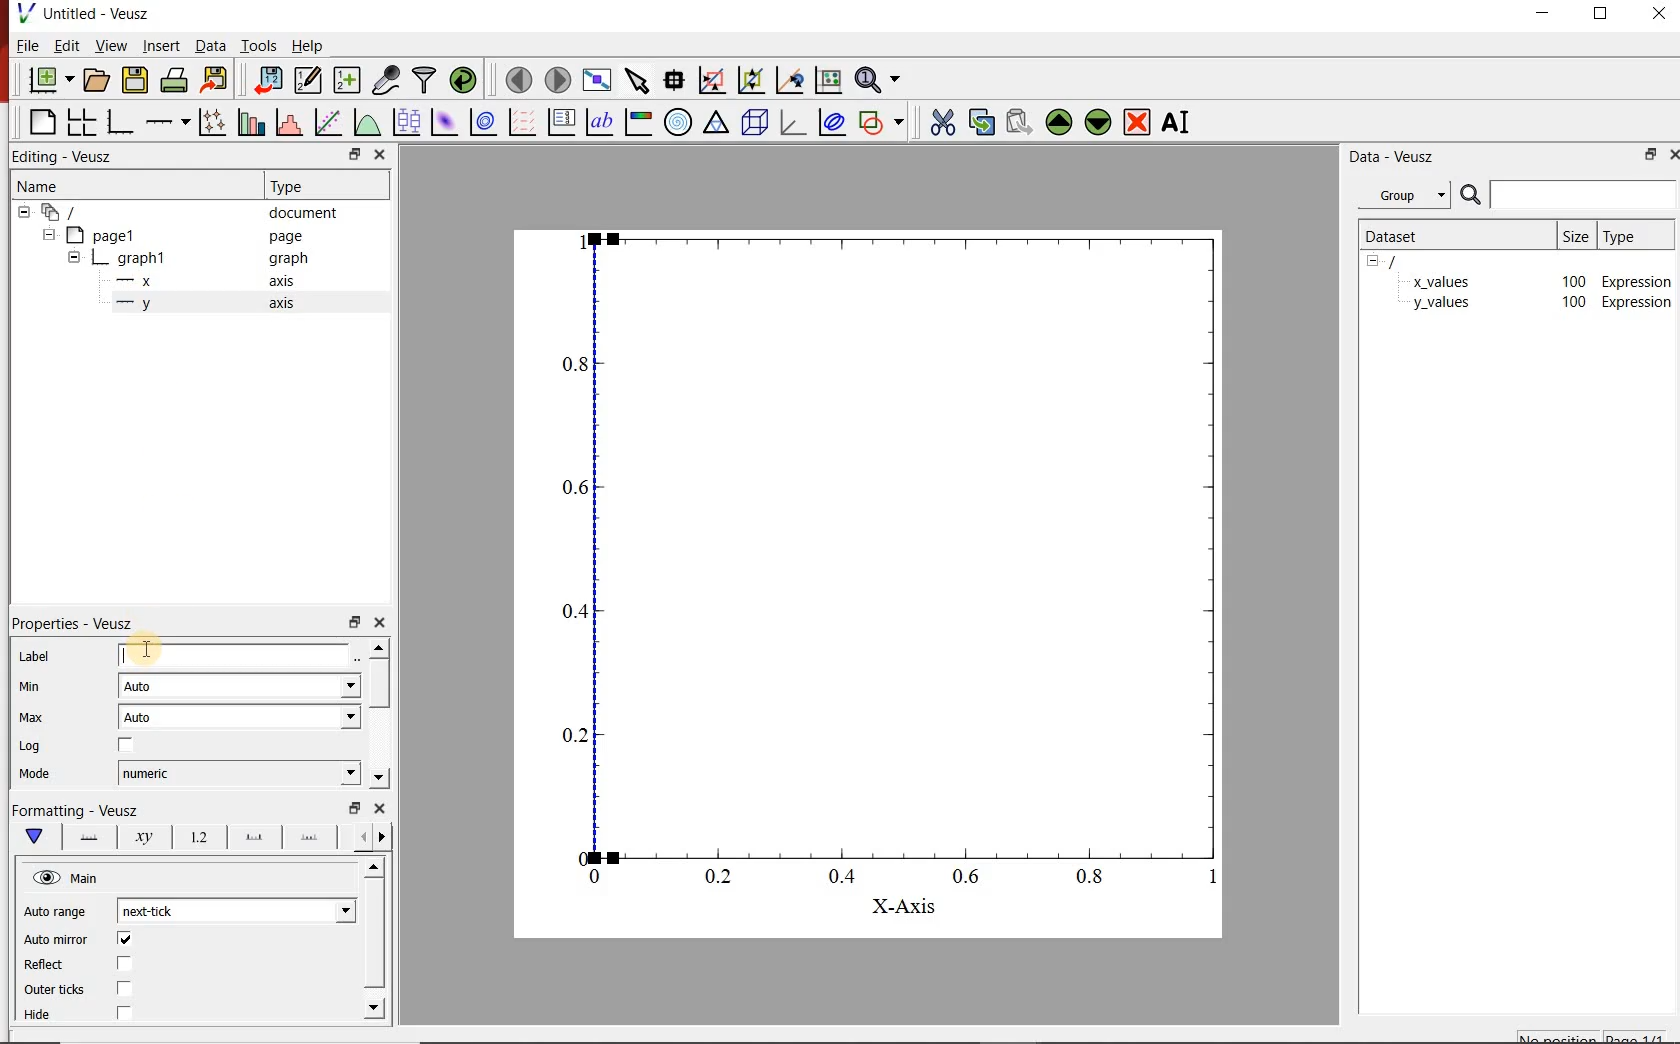 This screenshot has width=1680, height=1044. What do you see at coordinates (518, 81) in the screenshot?
I see `move to previous page` at bounding box center [518, 81].